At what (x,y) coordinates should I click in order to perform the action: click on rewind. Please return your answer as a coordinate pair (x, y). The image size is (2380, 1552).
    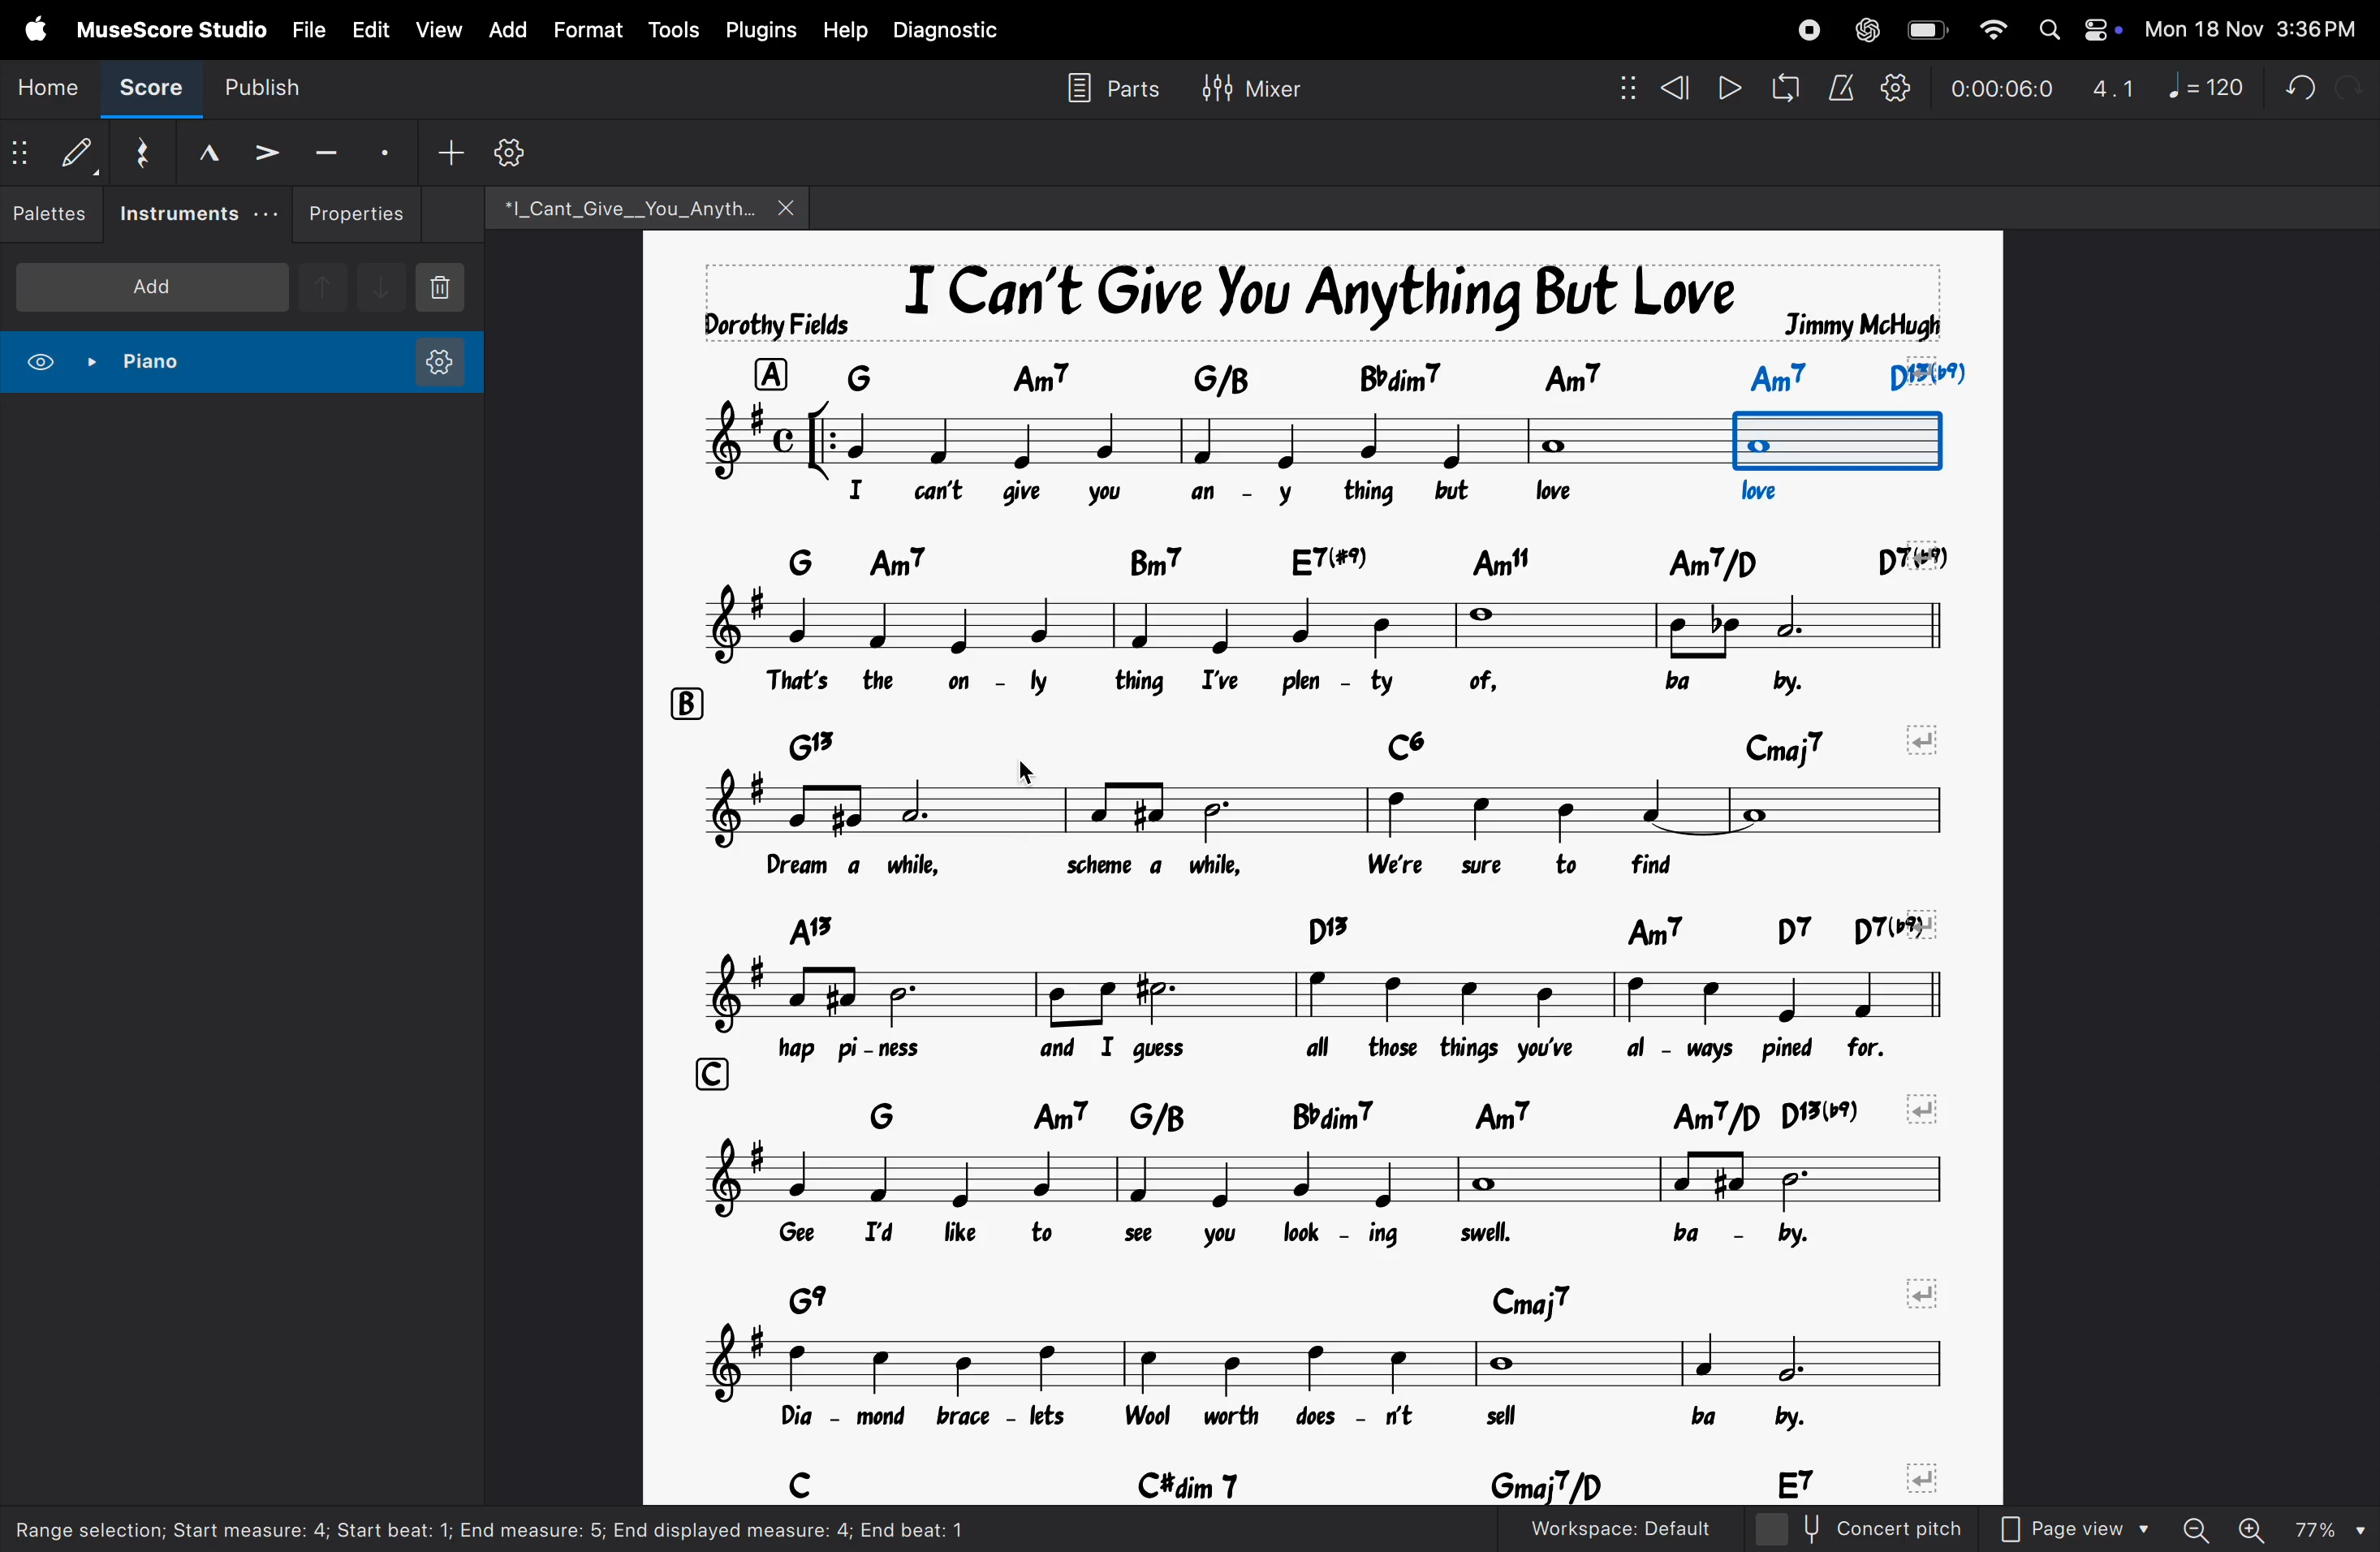
    Looking at the image, I should click on (1656, 89).